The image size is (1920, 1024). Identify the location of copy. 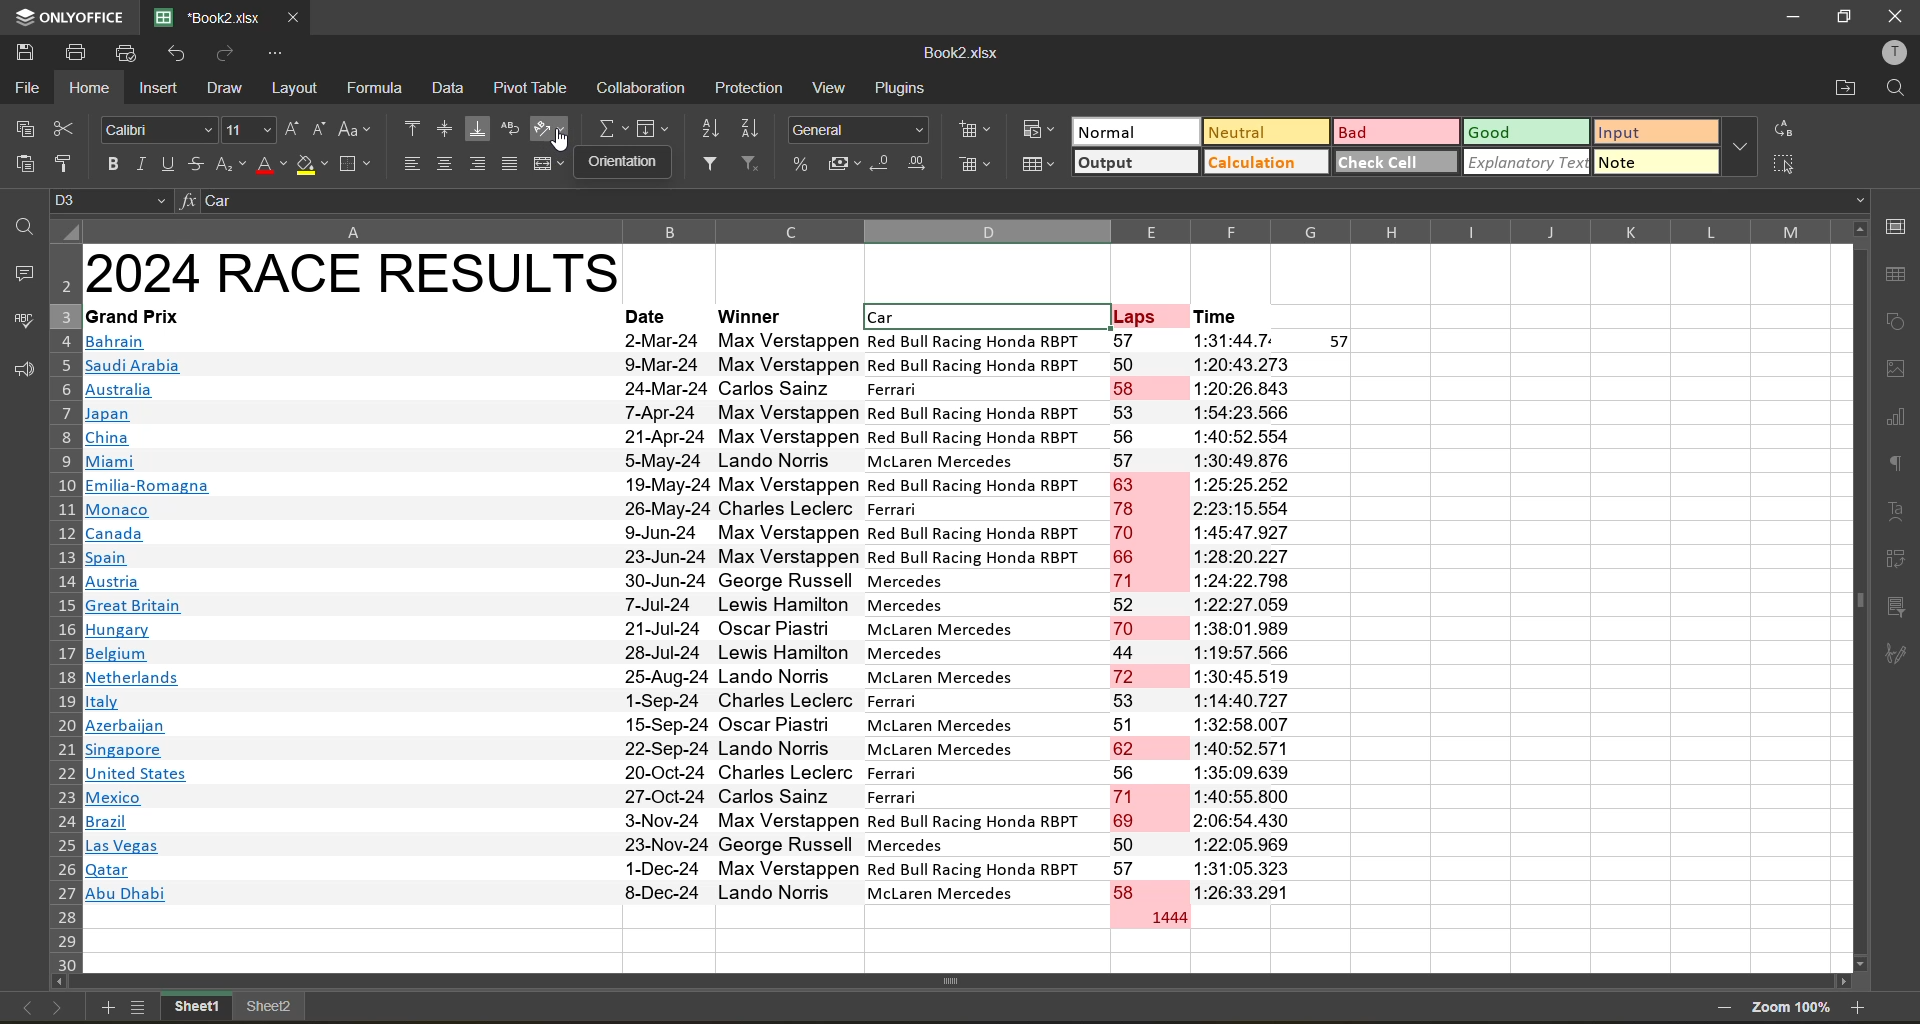
(23, 125).